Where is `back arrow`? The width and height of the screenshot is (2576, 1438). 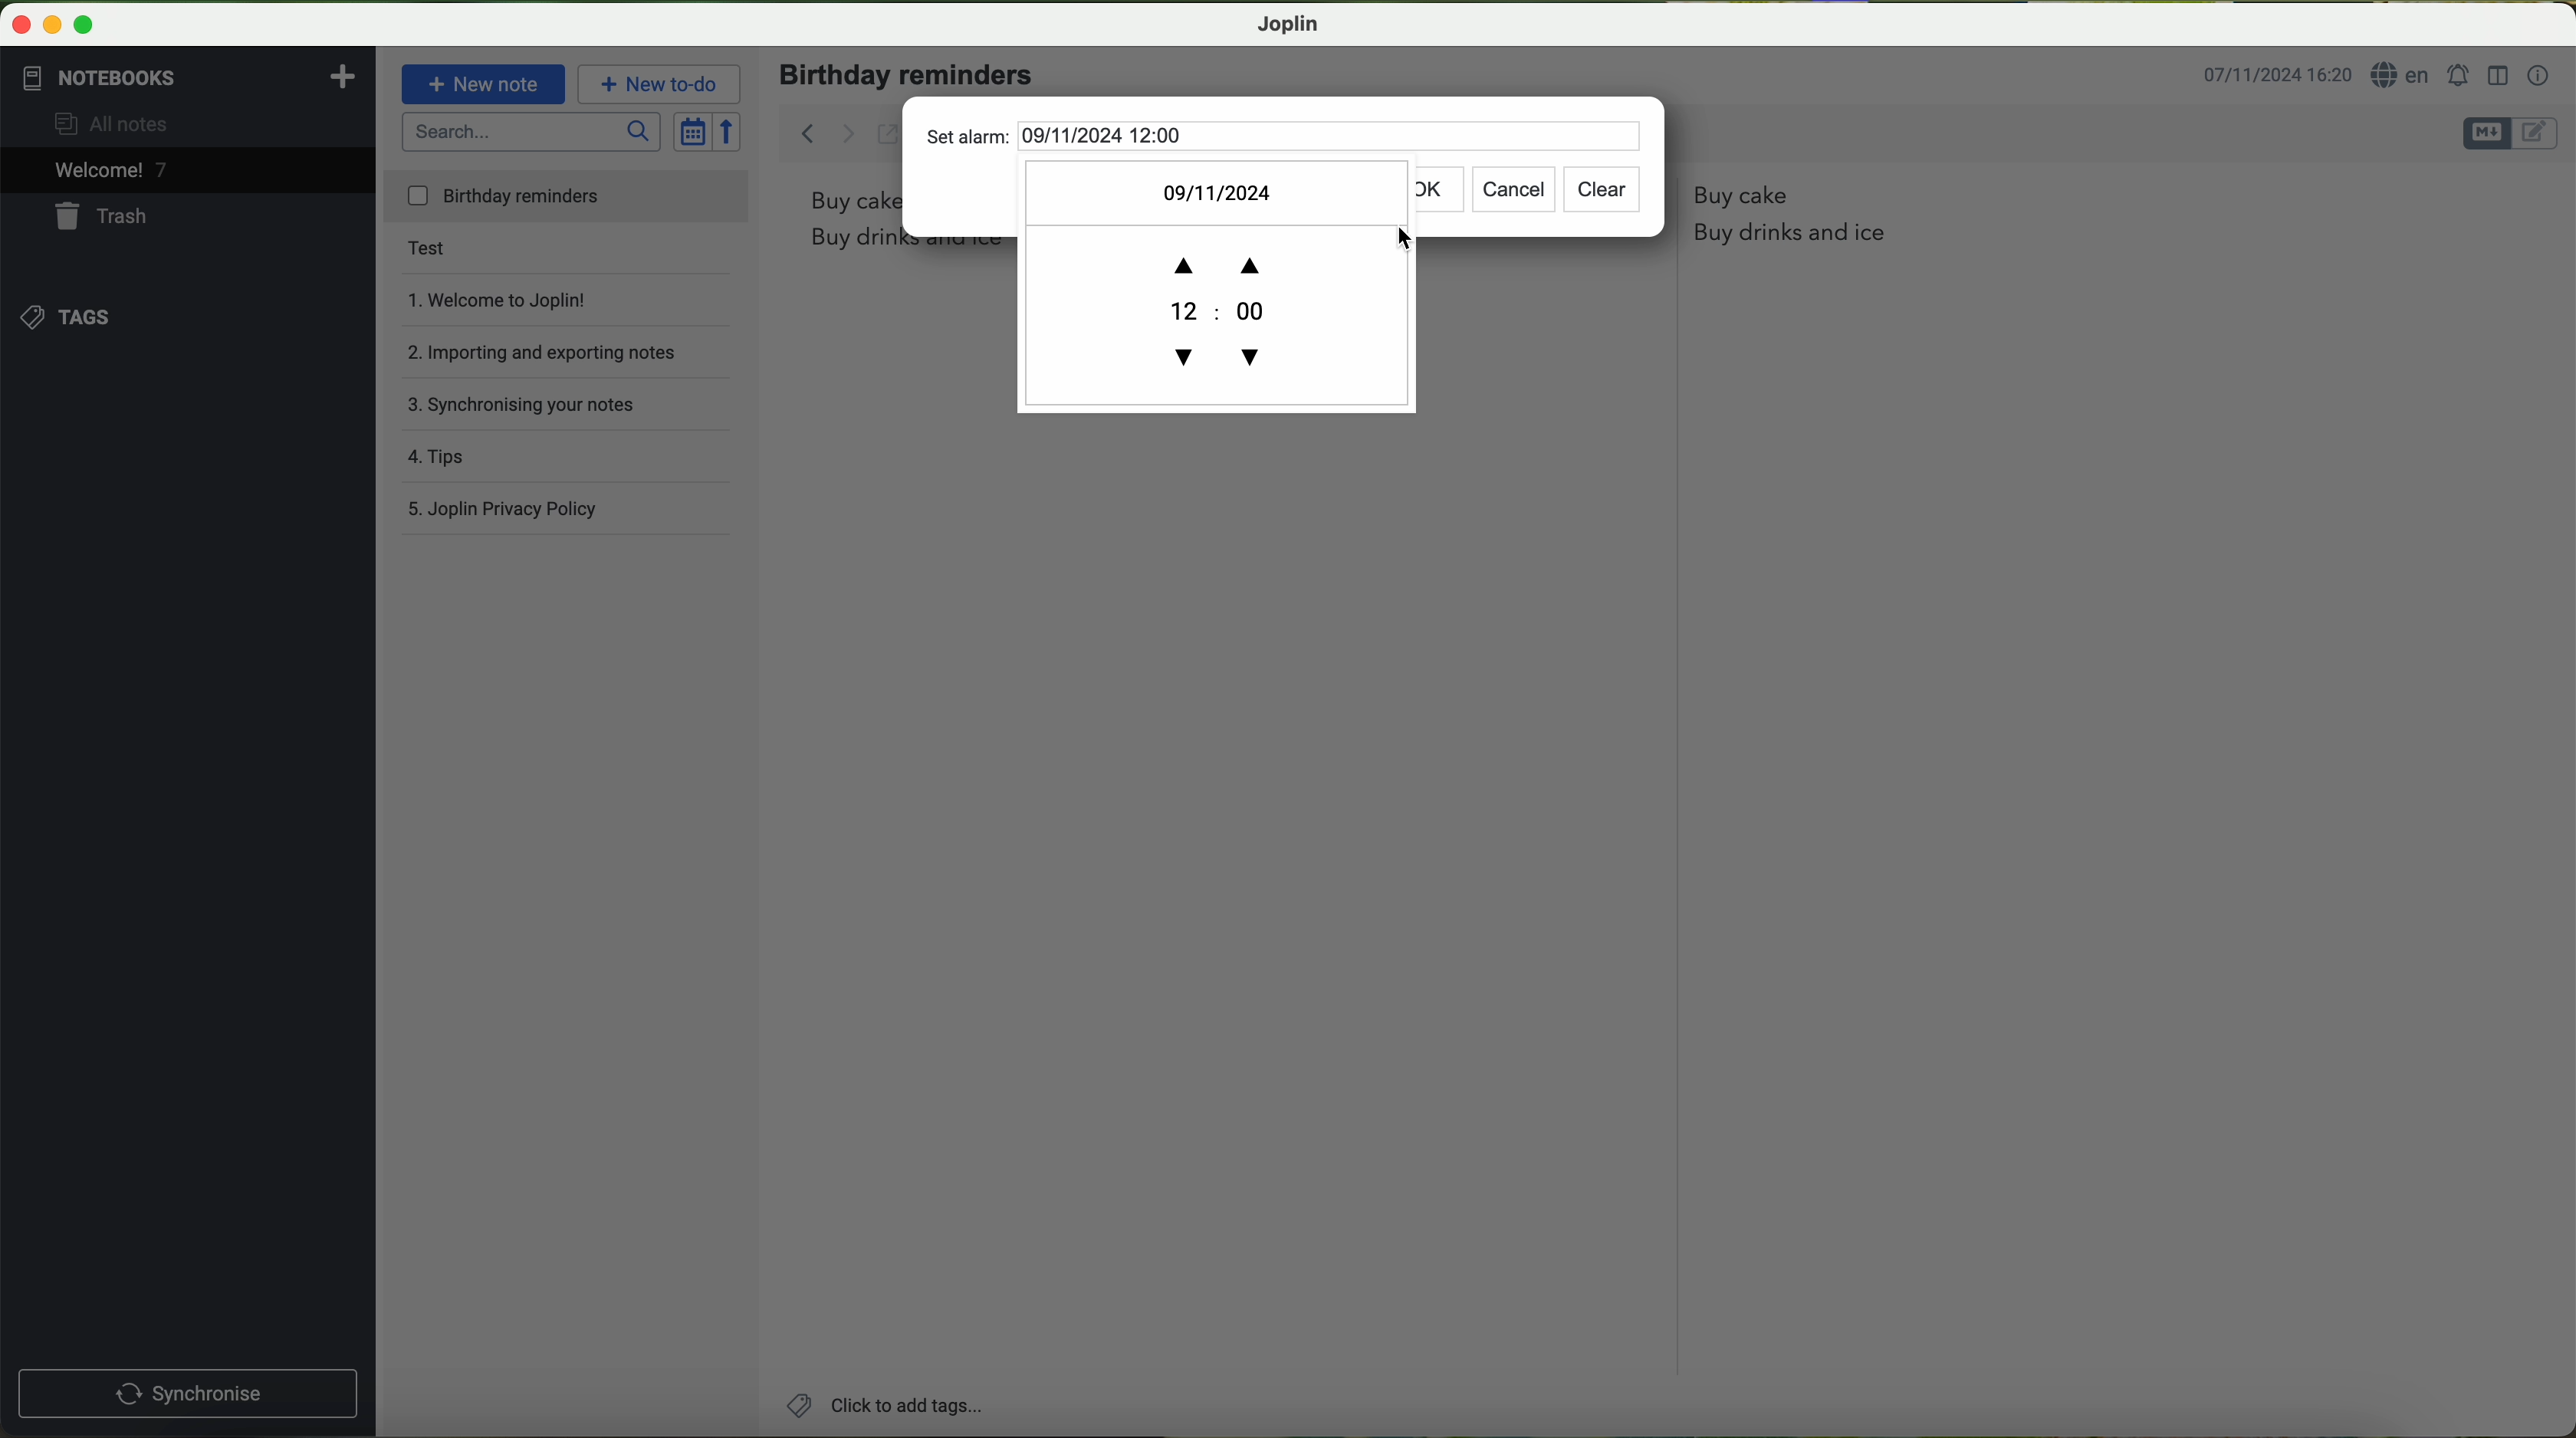 back arrow is located at coordinates (825, 131).